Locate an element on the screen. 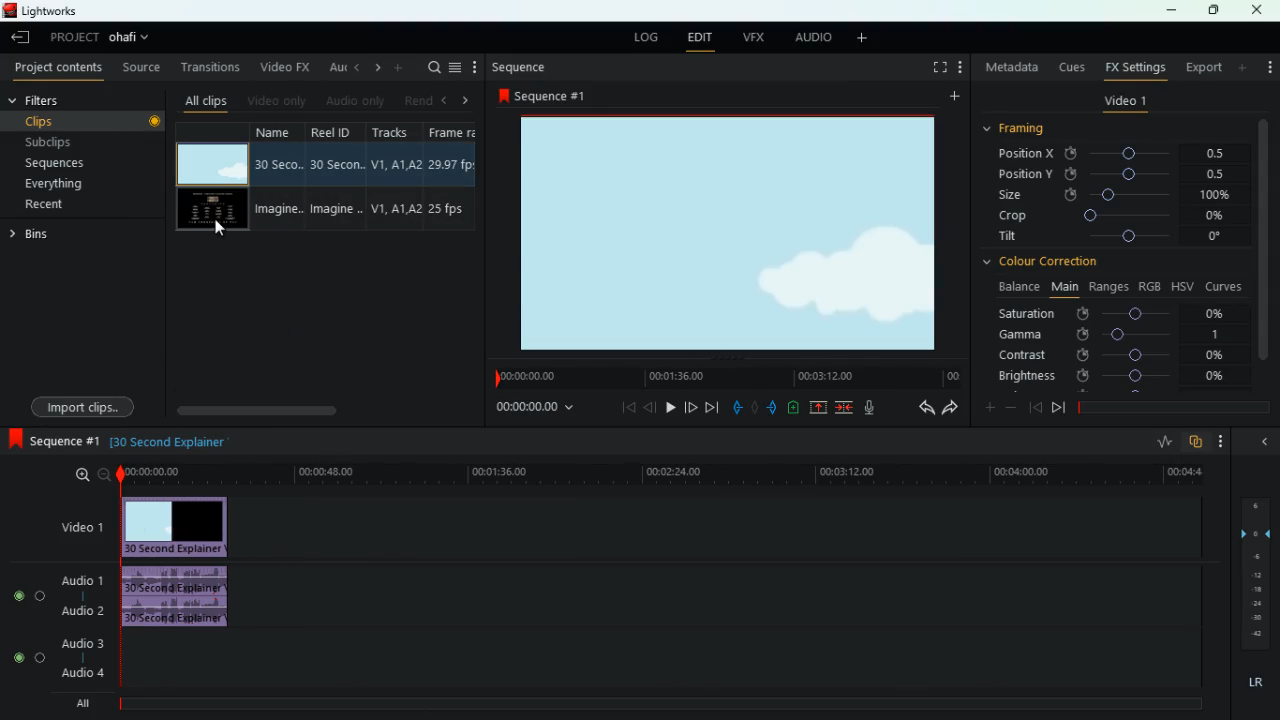 The width and height of the screenshot is (1280, 720). sequence is located at coordinates (55, 442).